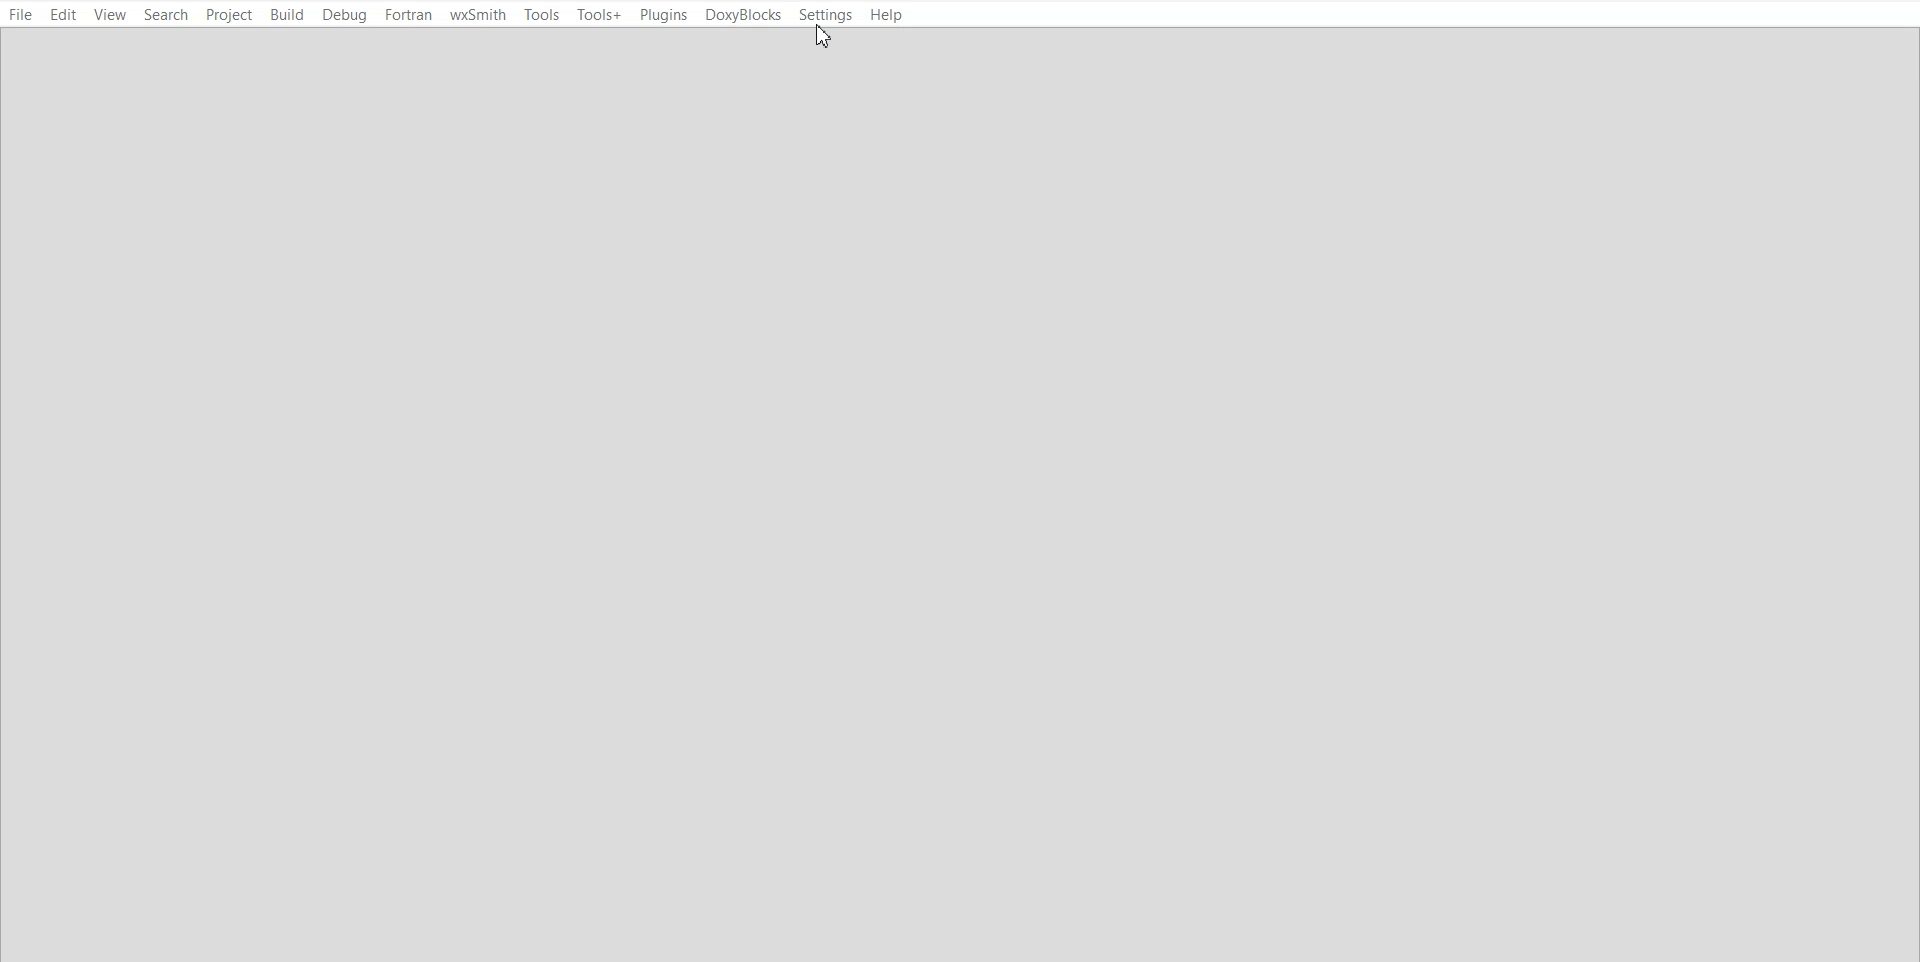  I want to click on Cursor, so click(824, 38).